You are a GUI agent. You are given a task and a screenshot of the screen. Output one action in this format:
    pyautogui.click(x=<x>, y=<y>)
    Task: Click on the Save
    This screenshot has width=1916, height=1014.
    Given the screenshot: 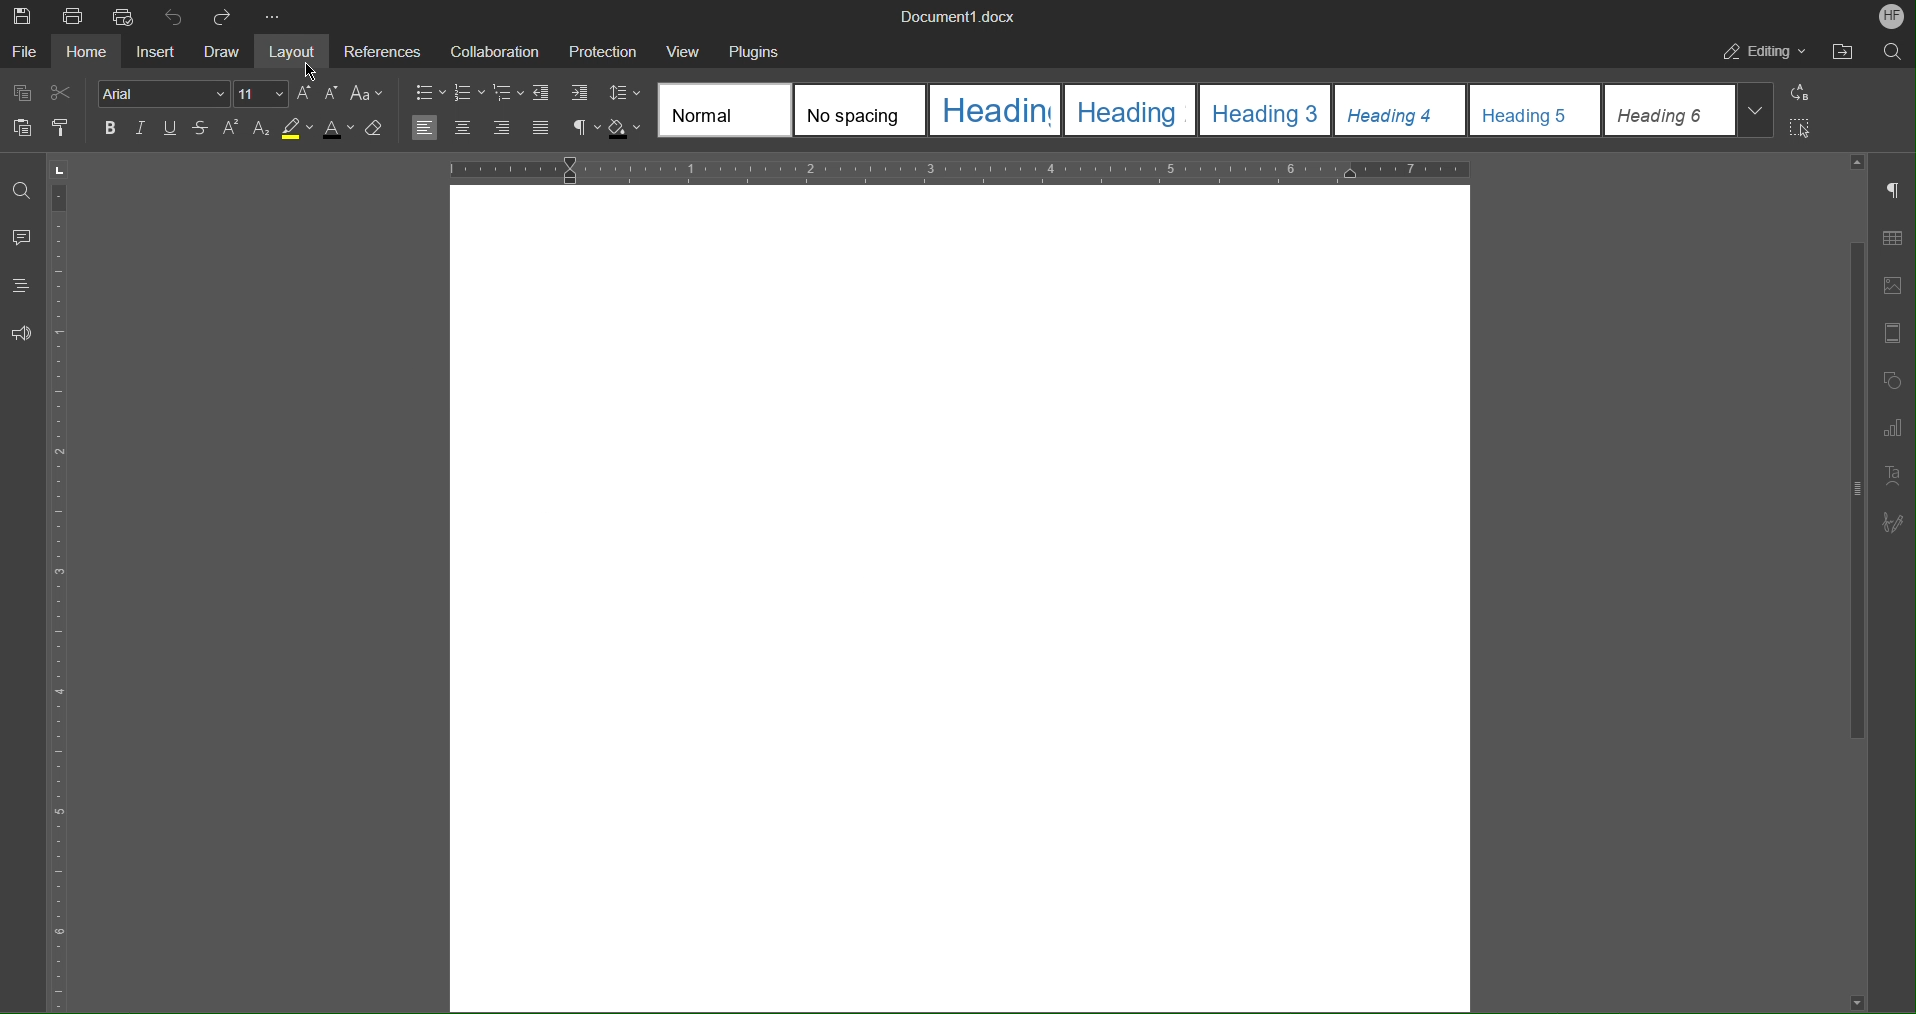 What is the action you would take?
    pyautogui.click(x=24, y=16)
    